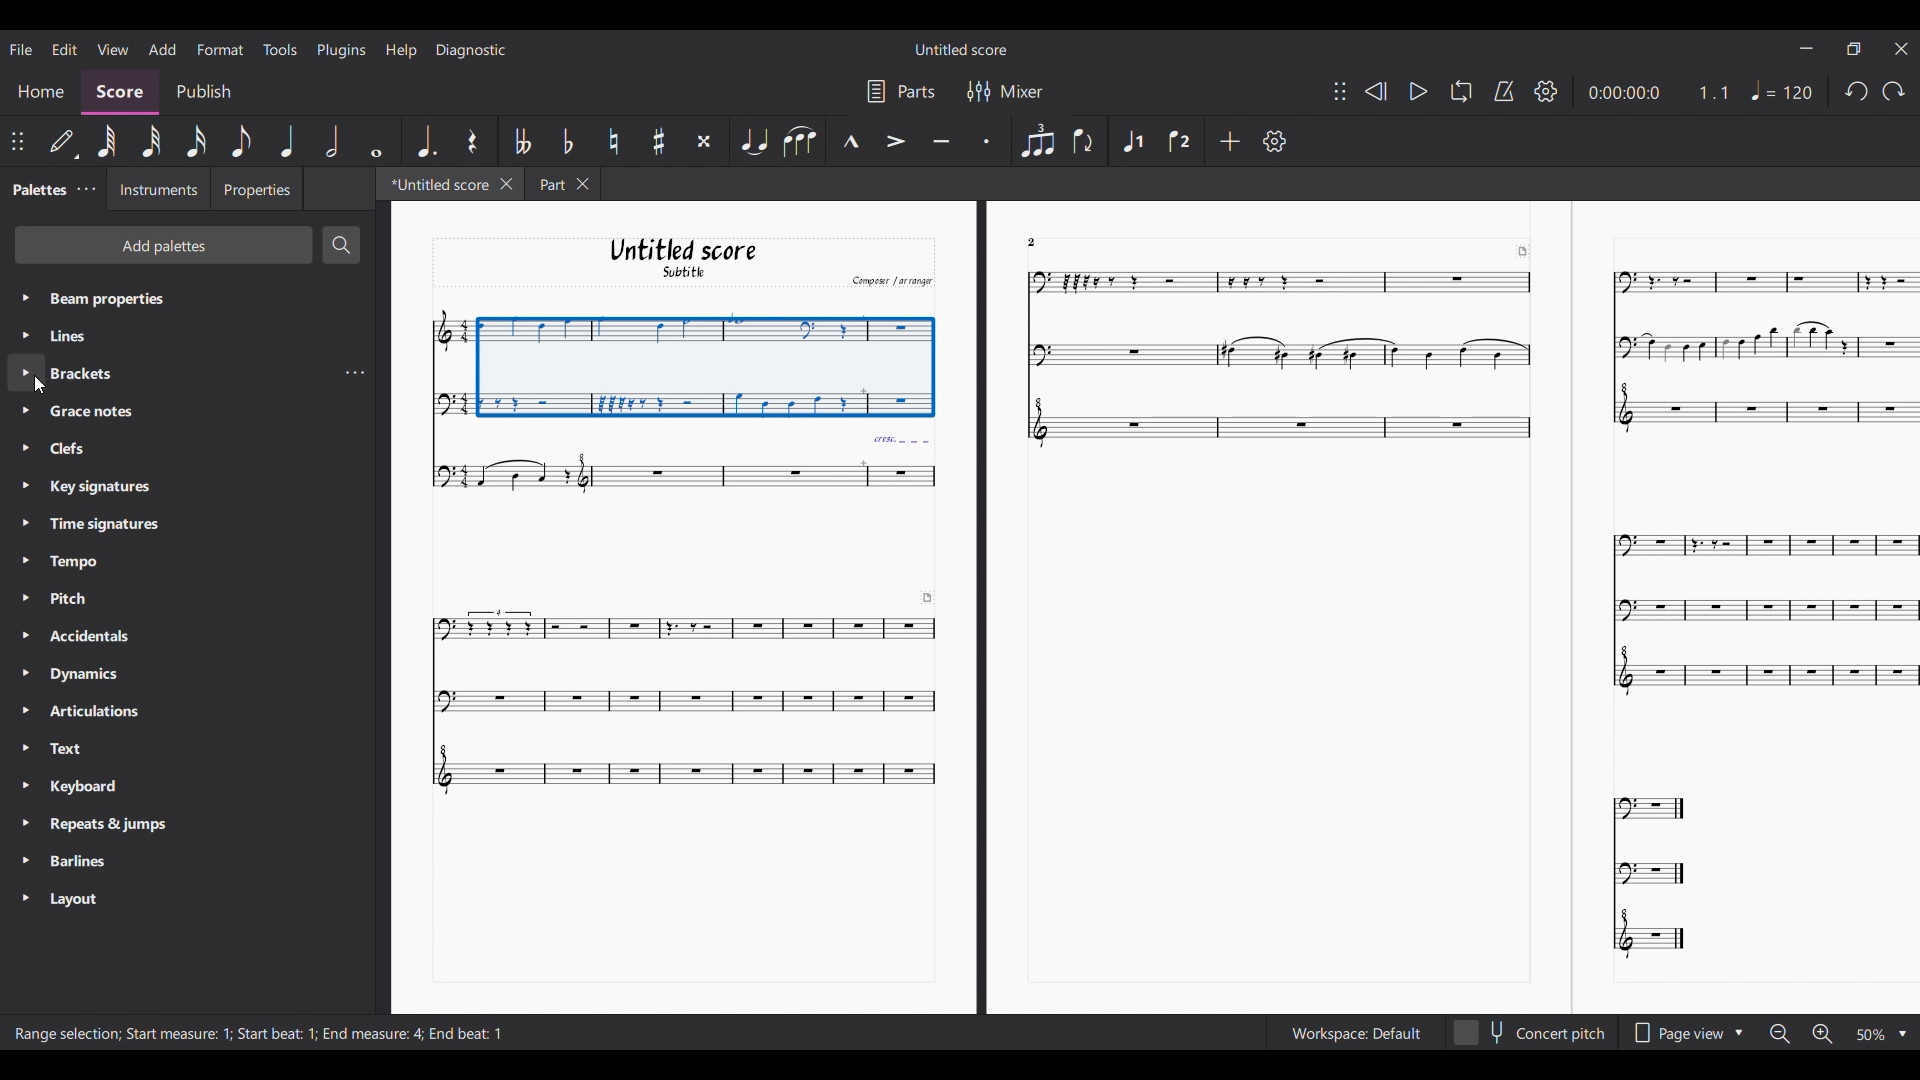  Describe the element at coordinates (800, 141) in the screenshot. I see `Slur` at that location.